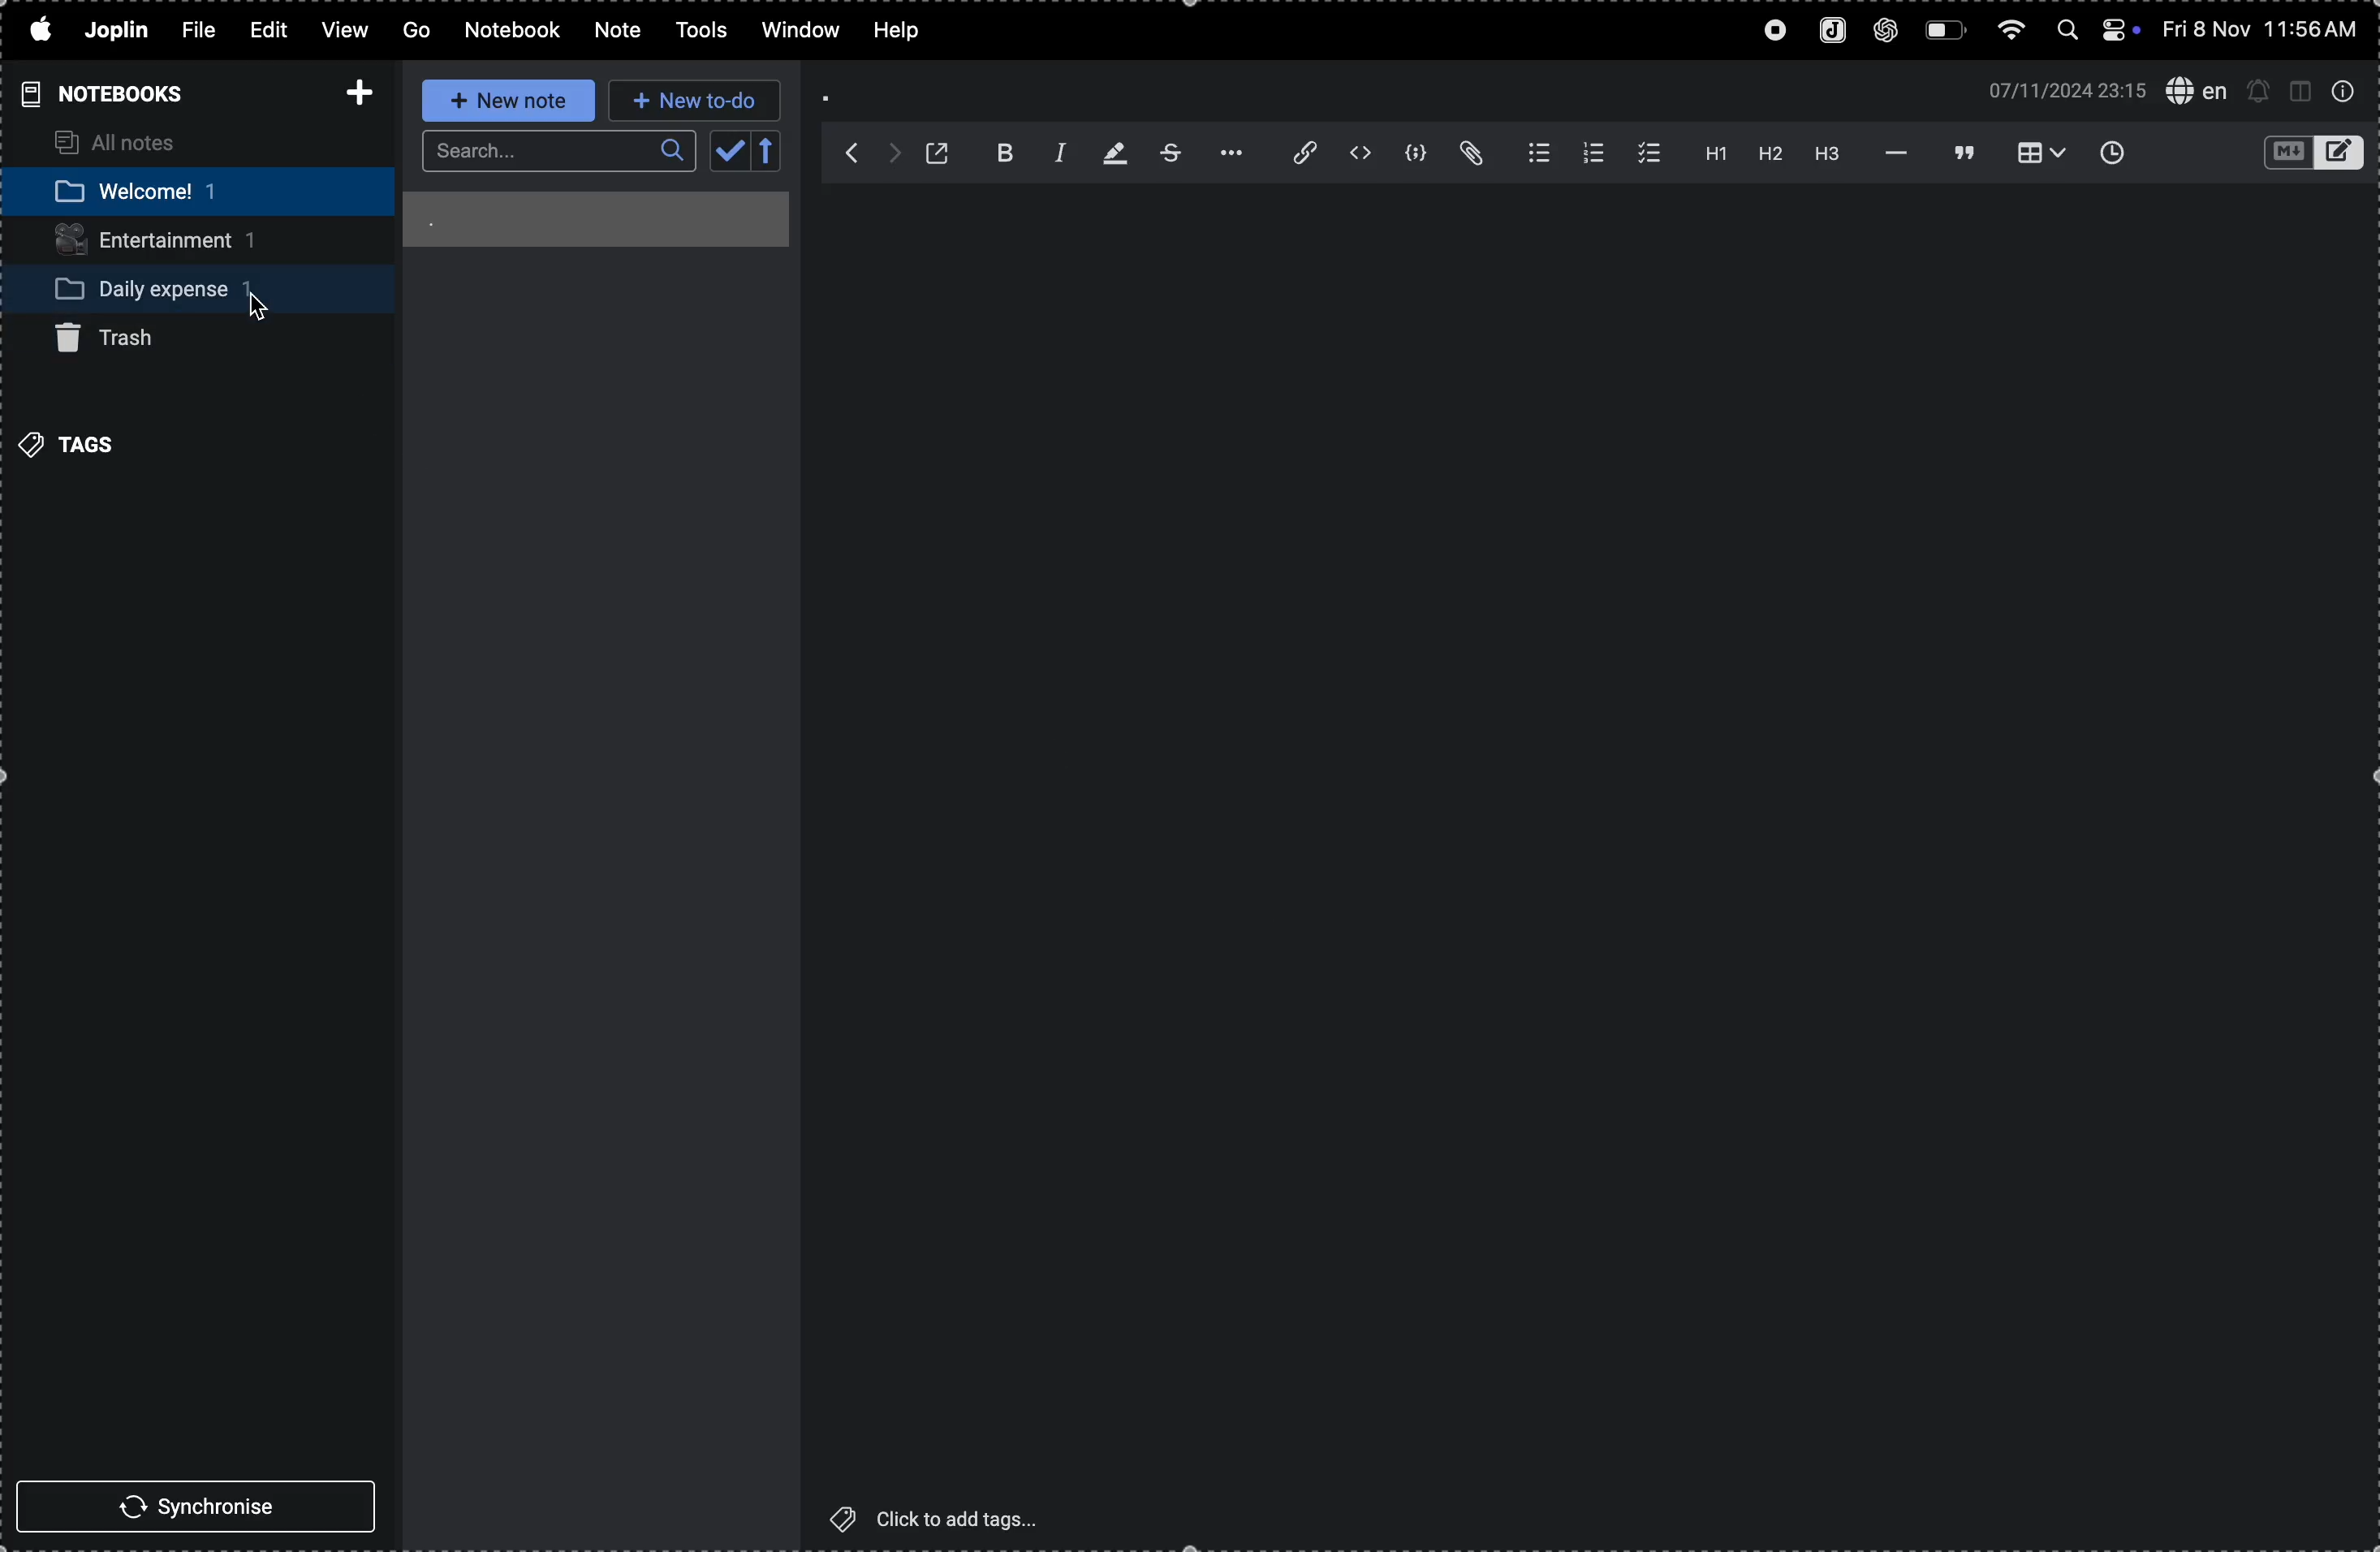 This screenshot has width=2380, height=1552. I want to click on notebooks, so click(97, 93).